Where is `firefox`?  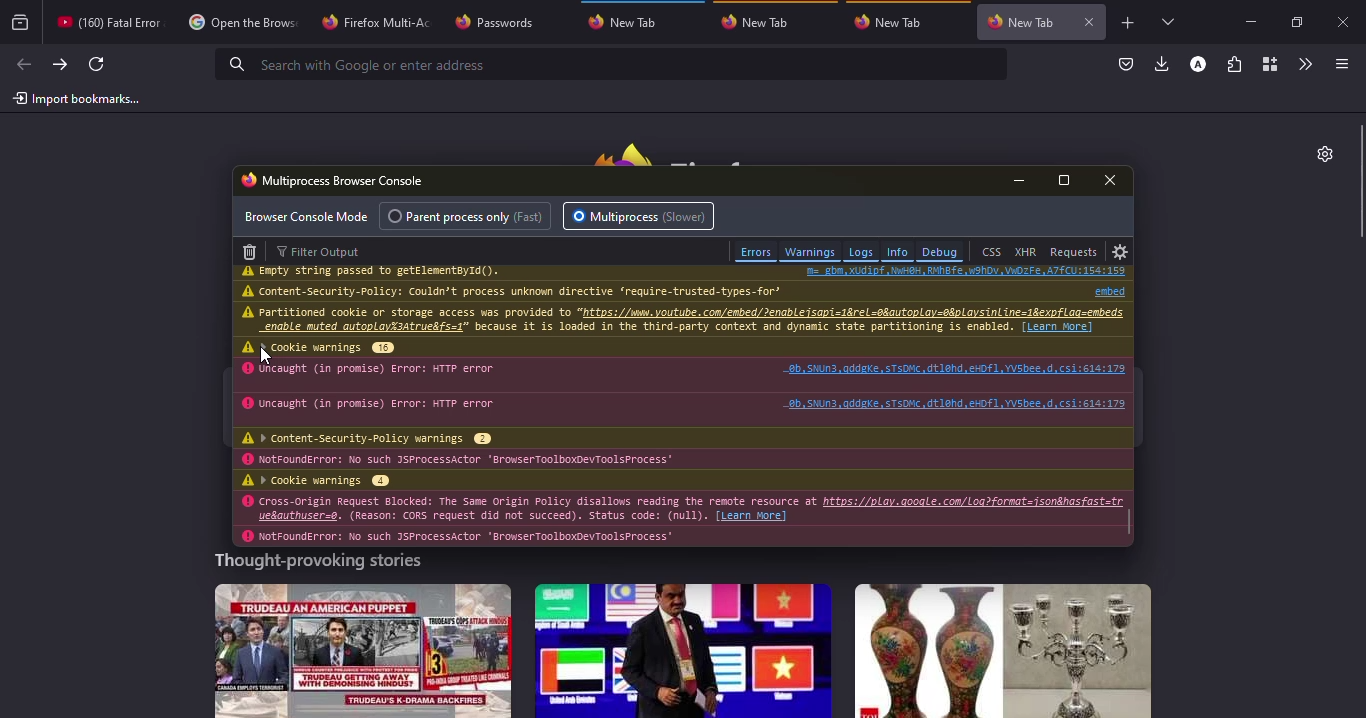 firefox is located at coordinates (690, 149).